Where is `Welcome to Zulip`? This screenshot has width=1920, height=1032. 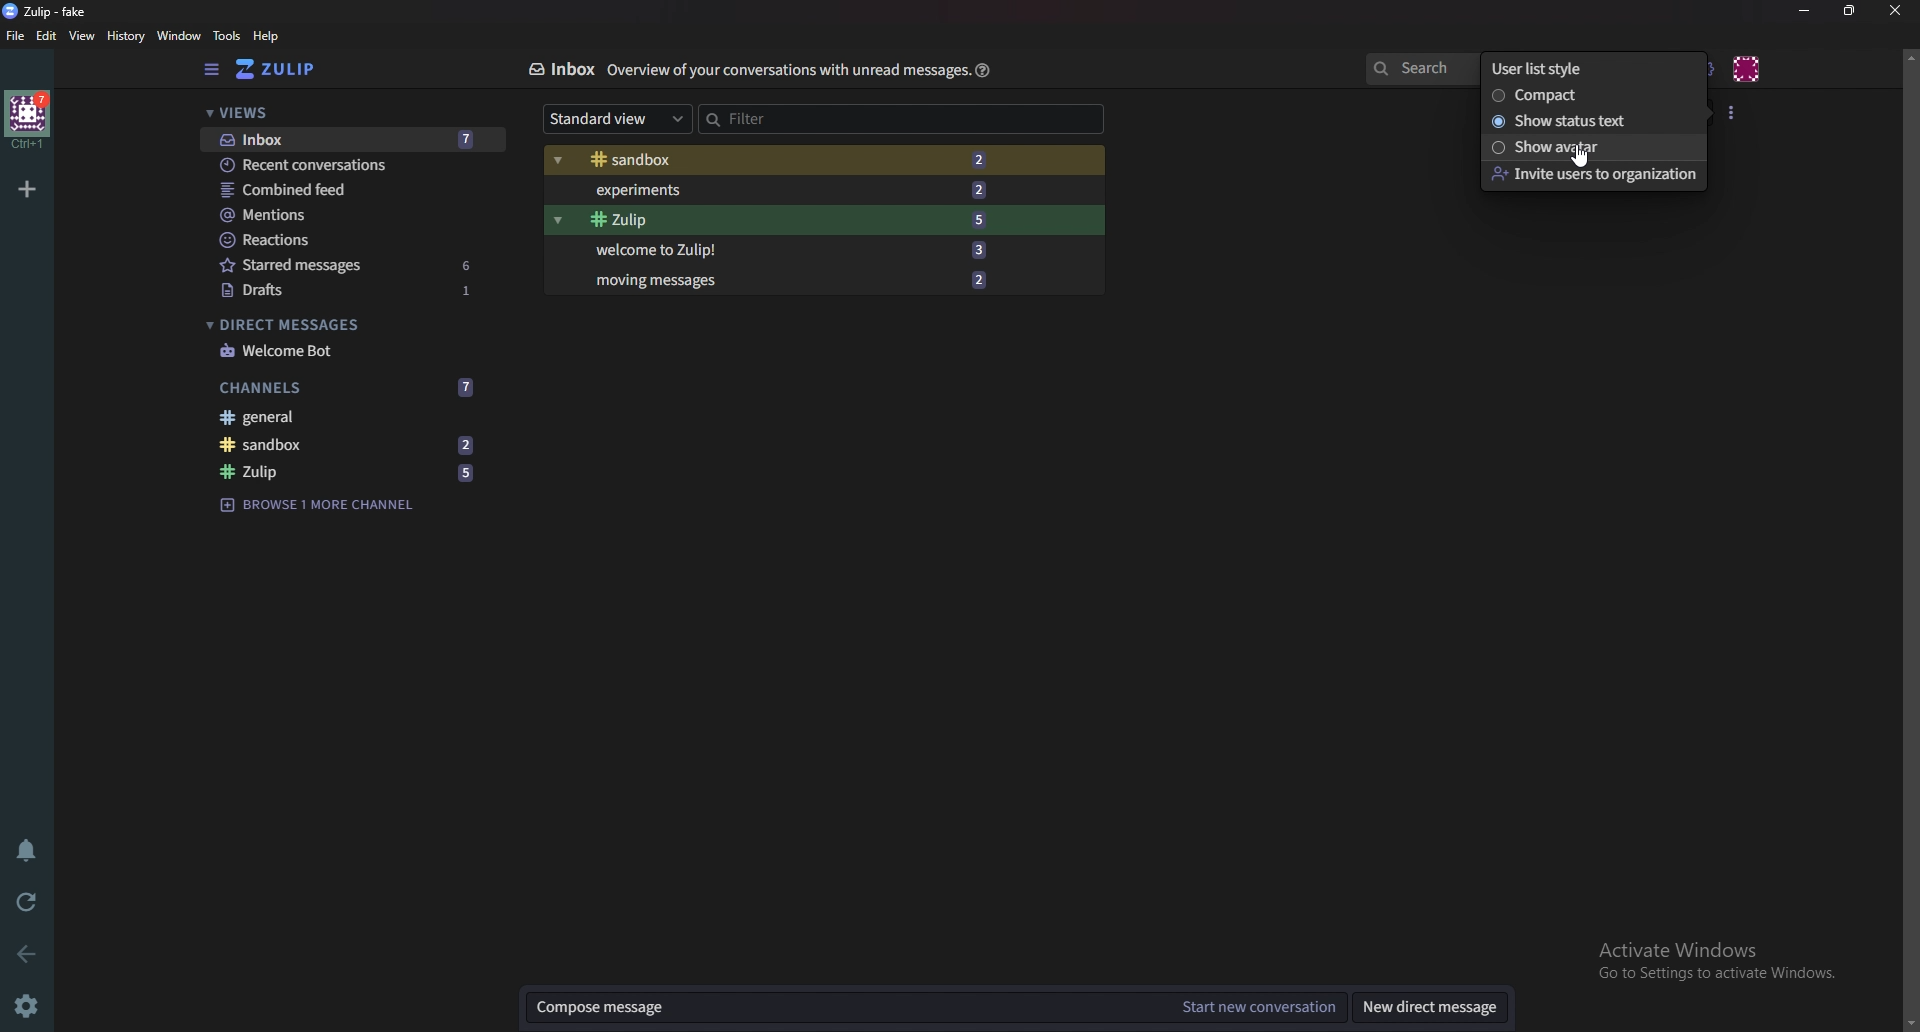
Welcome to Zulip is located at coordinates (786, 248).